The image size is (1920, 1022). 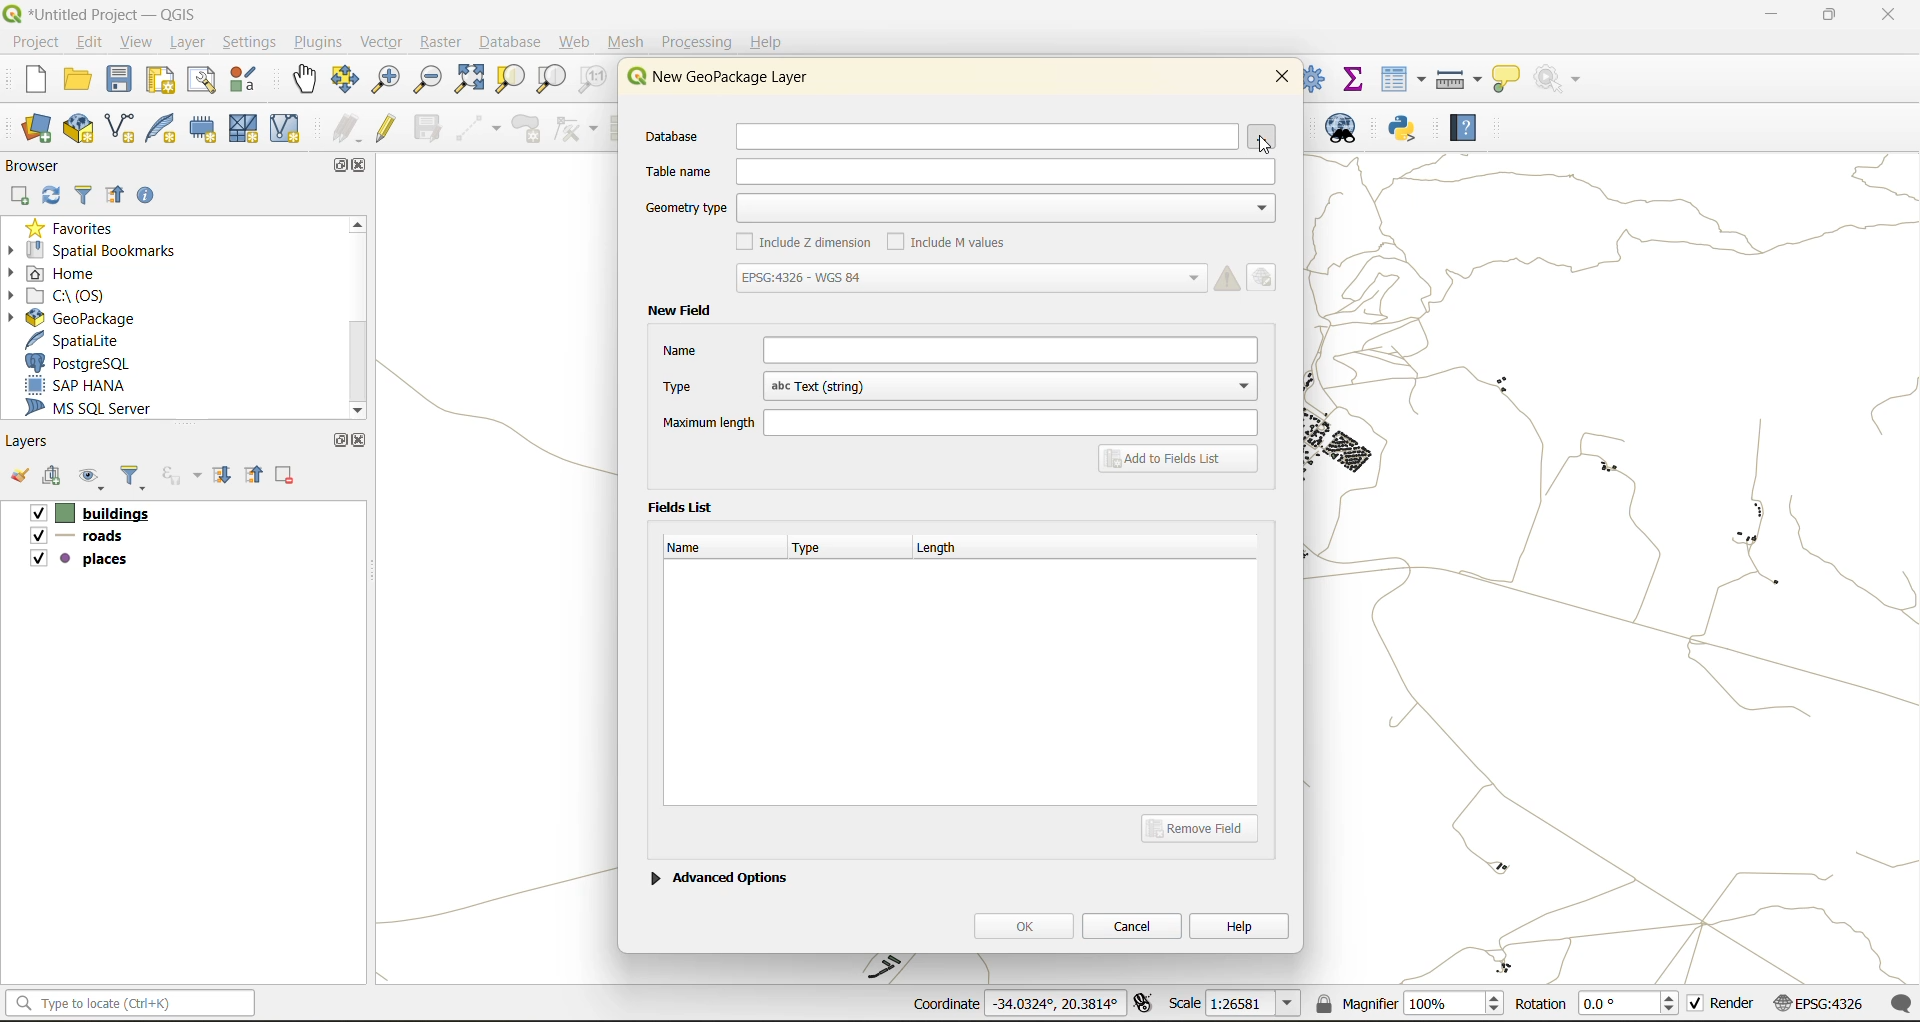 I want to click on browser, so click(x=40, y=165).